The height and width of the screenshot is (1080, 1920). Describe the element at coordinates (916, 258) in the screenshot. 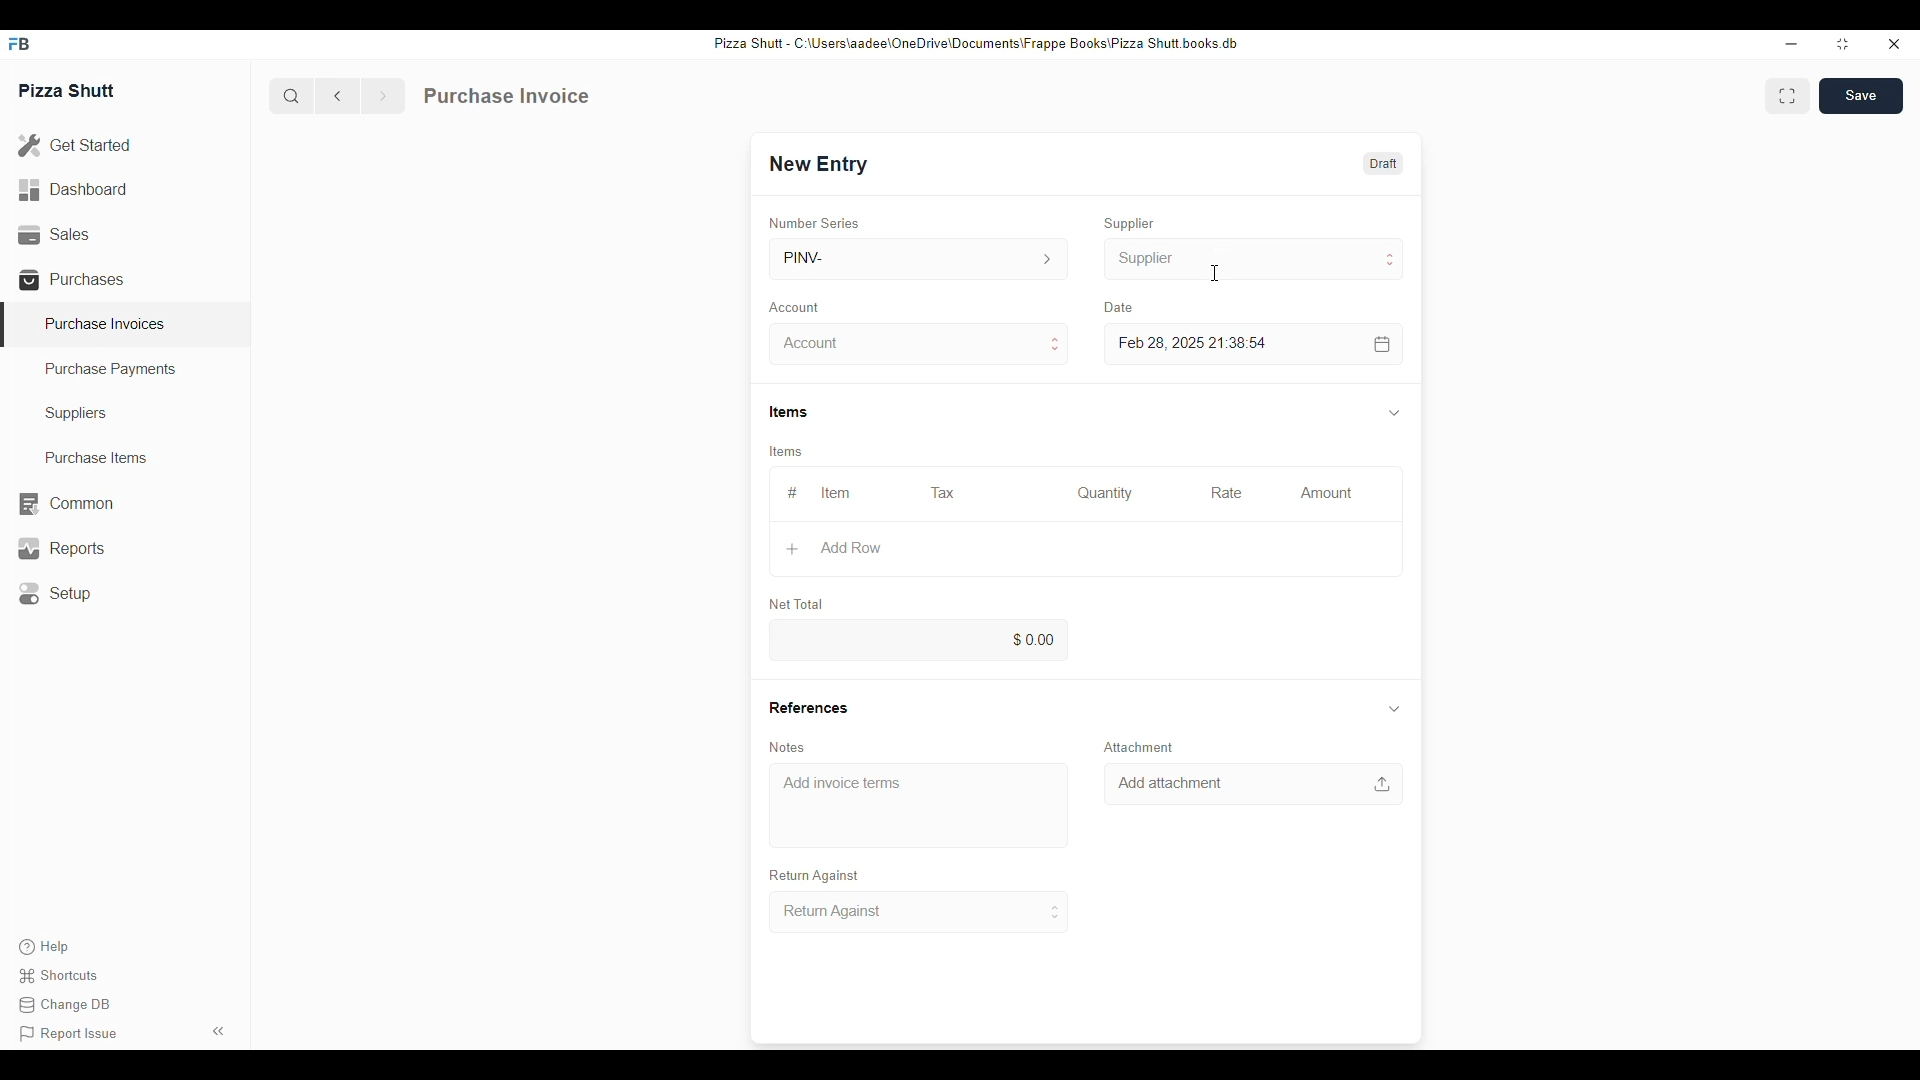

I see `PINV` at that location.